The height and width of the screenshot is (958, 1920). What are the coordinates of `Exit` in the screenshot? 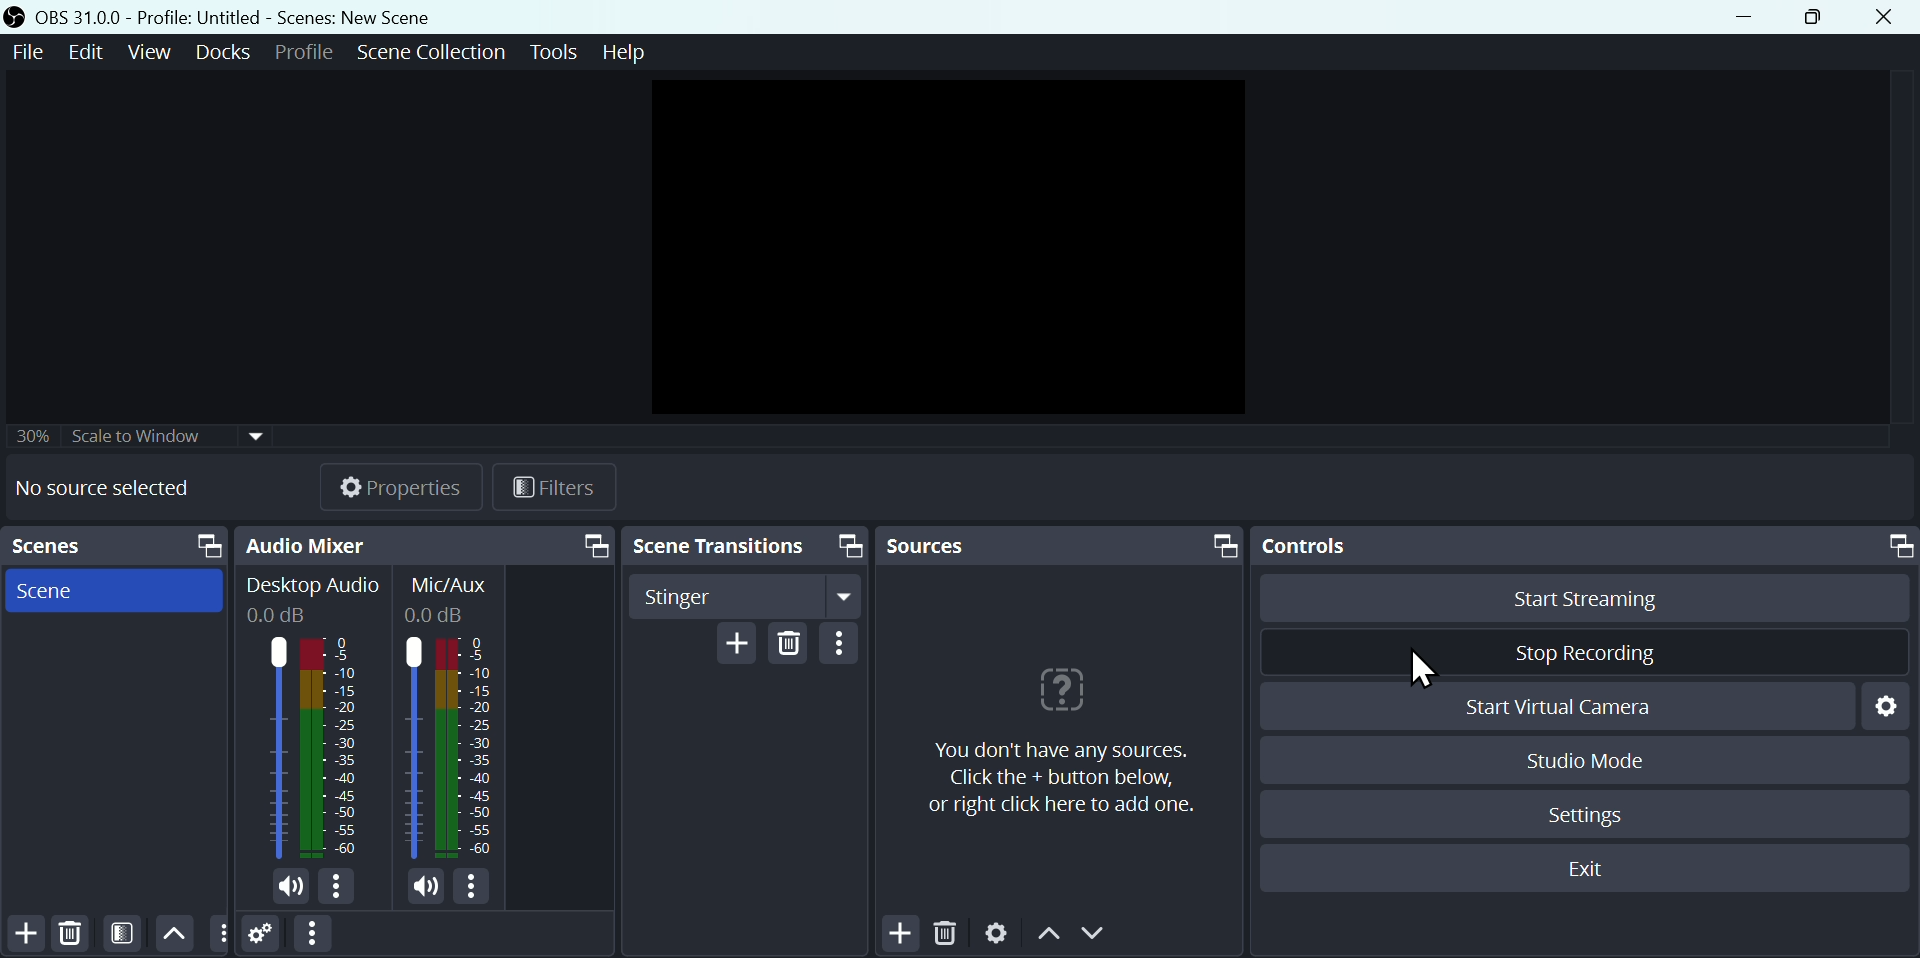 It's located at (1579, 871).